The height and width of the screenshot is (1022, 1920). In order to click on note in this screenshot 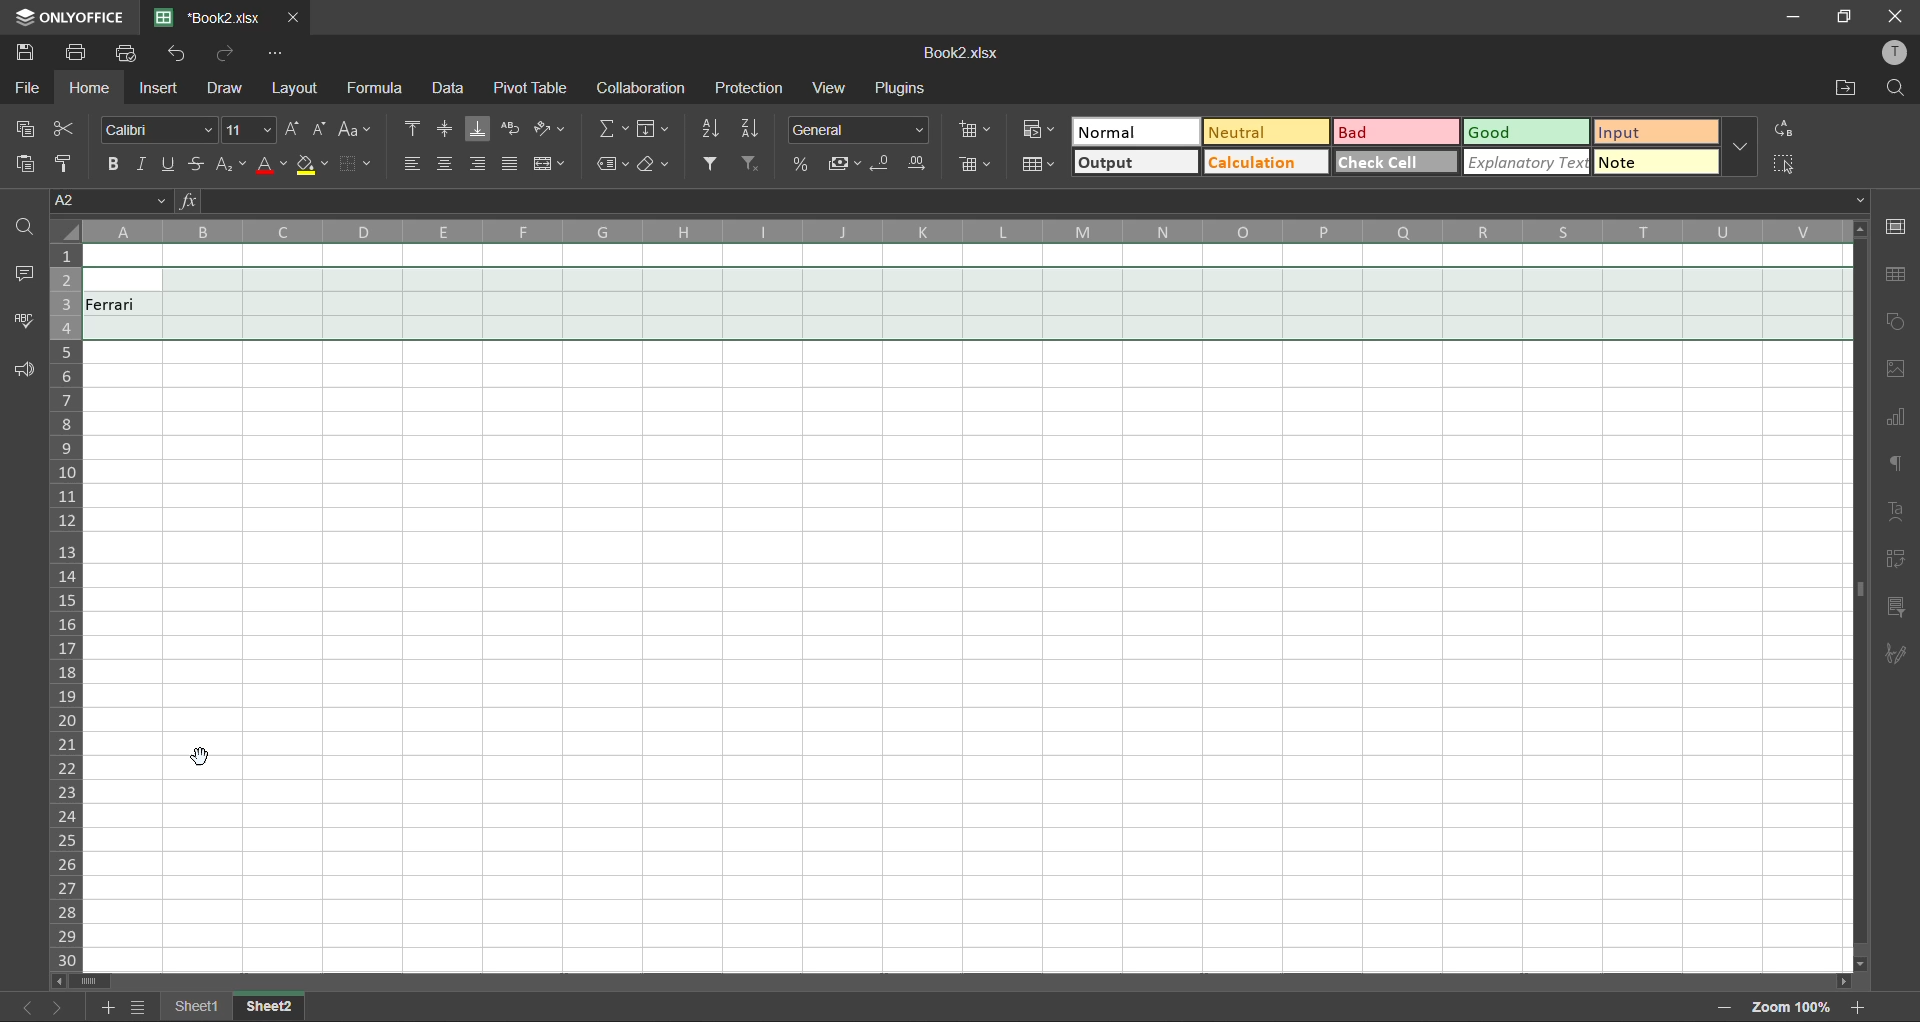, I will do `click(1654, 160)`.